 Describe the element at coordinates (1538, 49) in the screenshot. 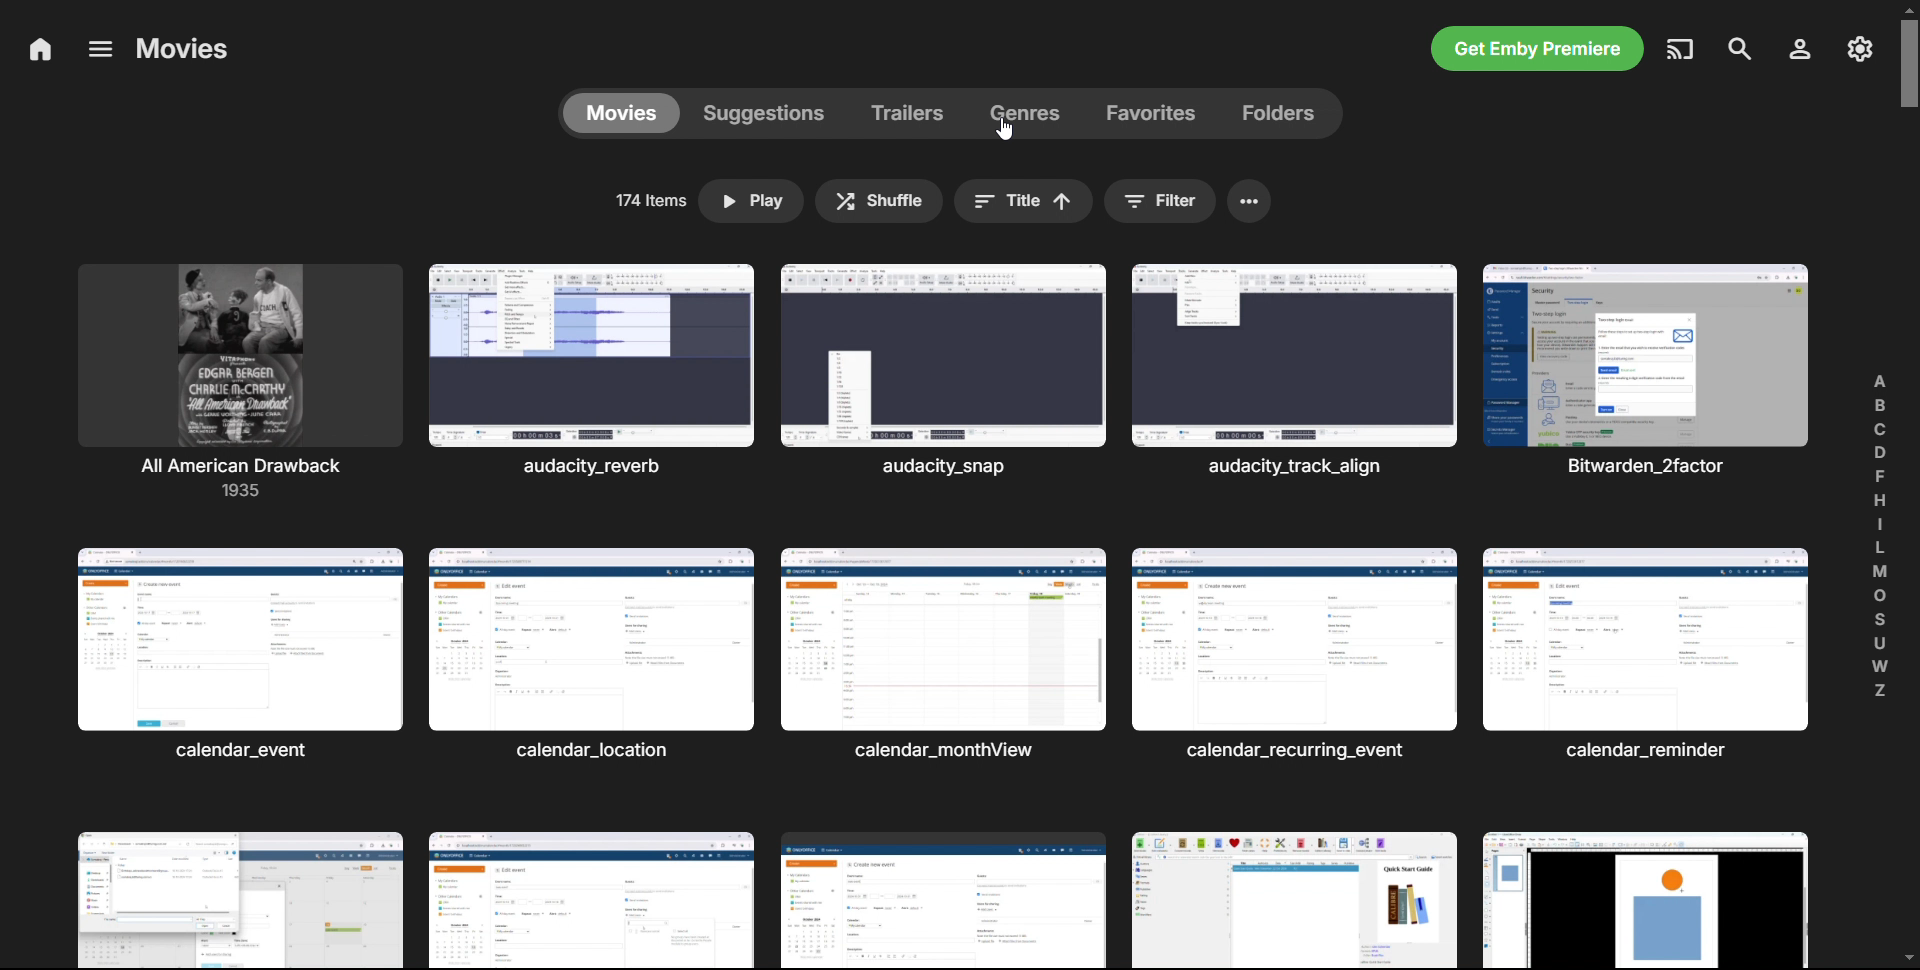

I see `get emby premiere` at that location.